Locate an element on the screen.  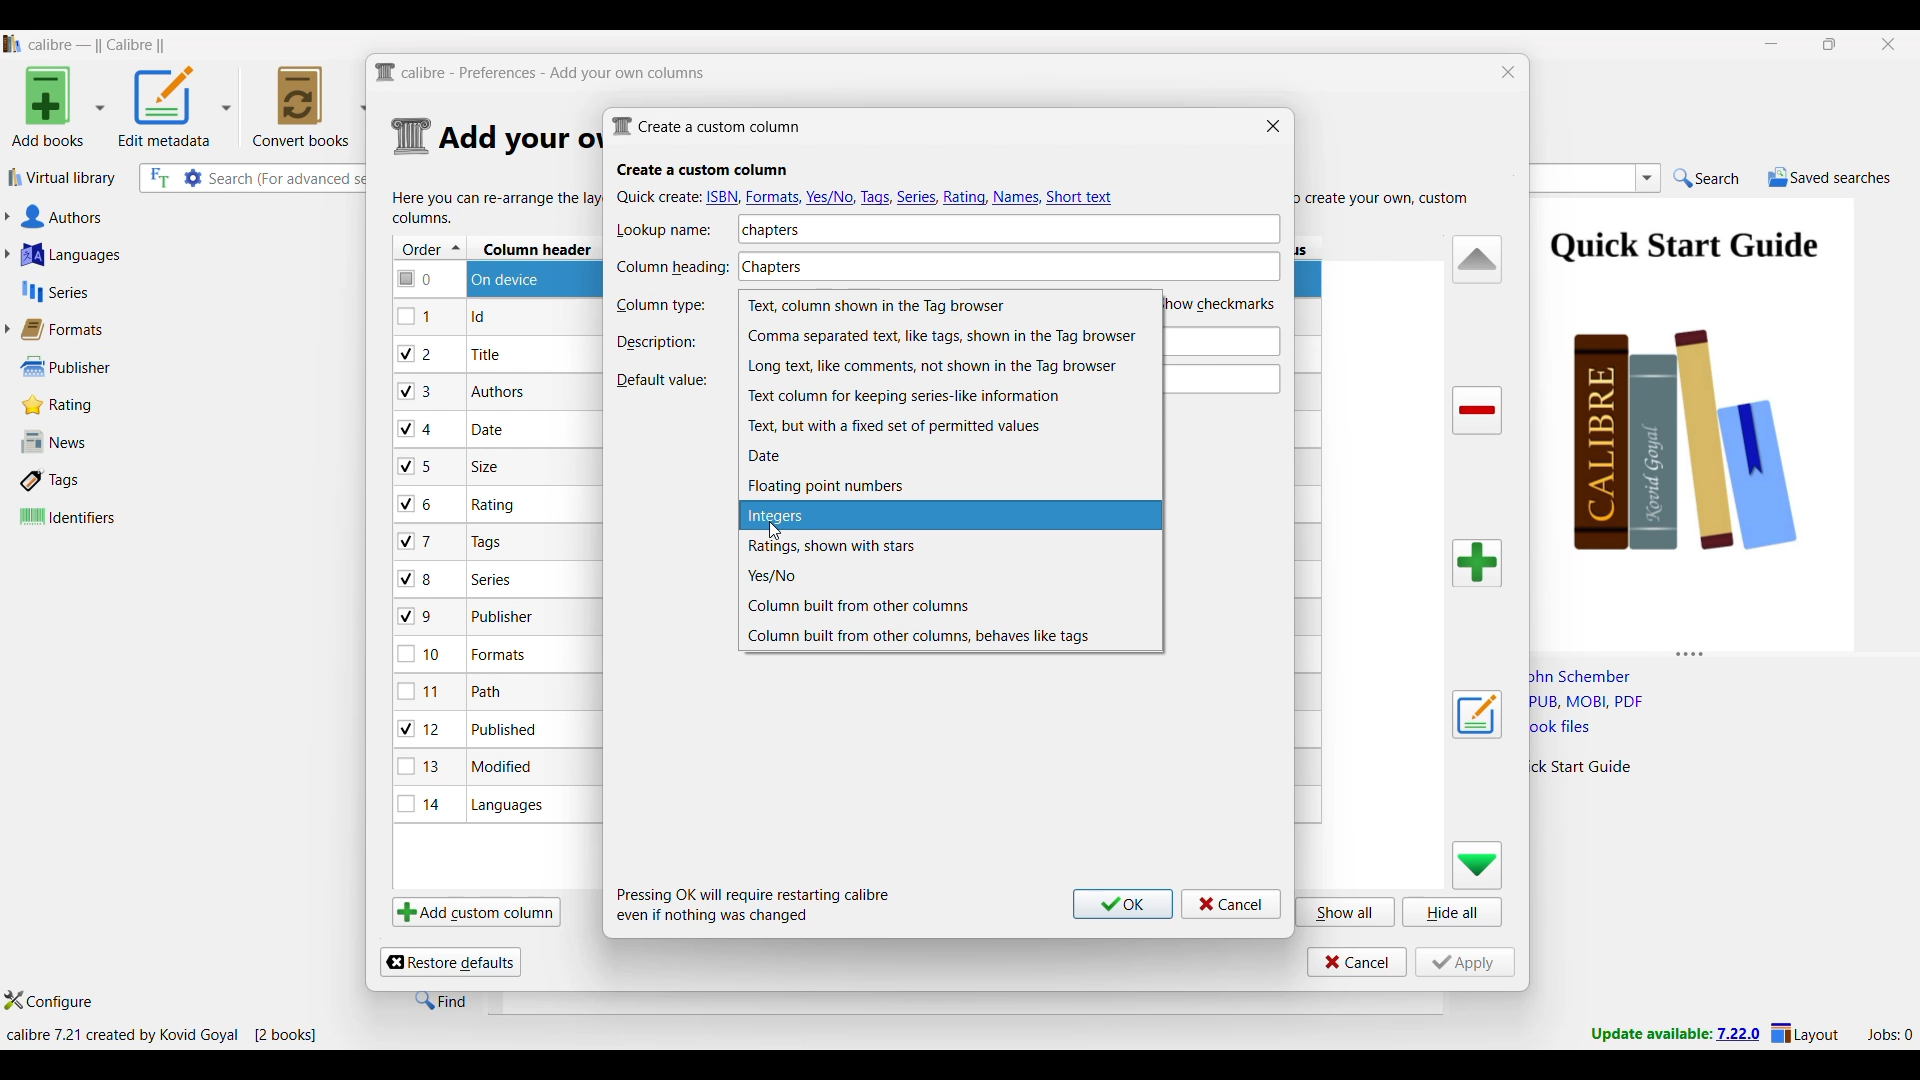
checkbox - 5 is located at coordinates (423, 465).